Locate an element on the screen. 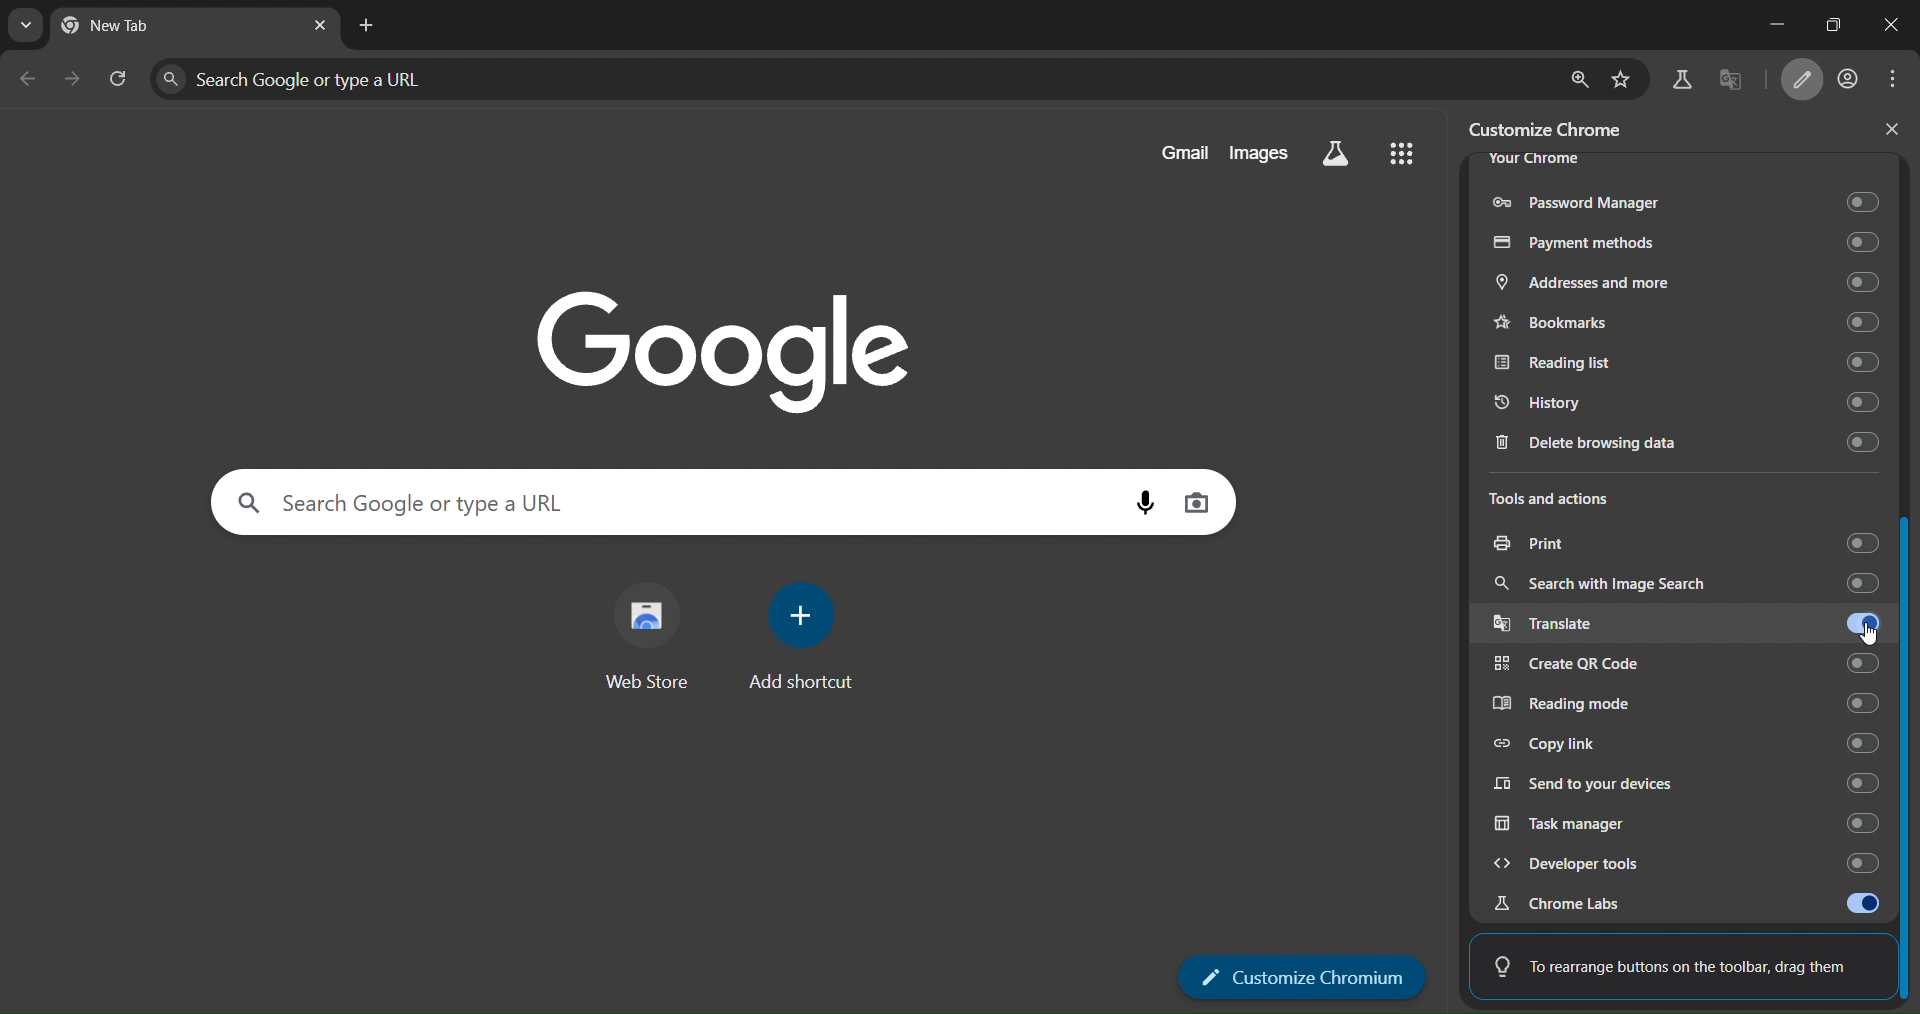 The width and height of the screenshot is (1920, 1014). close is located at coordinates (1884, 132).